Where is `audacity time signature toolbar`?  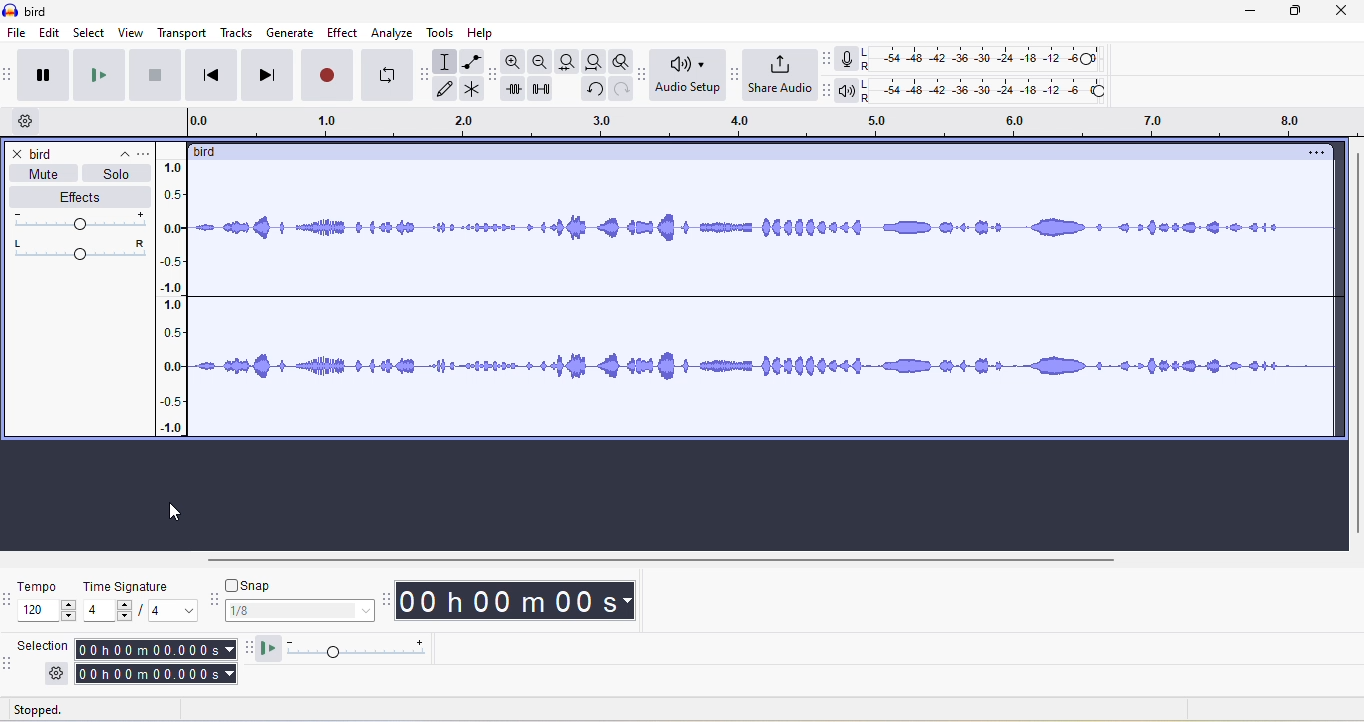 audacity time signature toolbar is located at coordinates (9, 600).